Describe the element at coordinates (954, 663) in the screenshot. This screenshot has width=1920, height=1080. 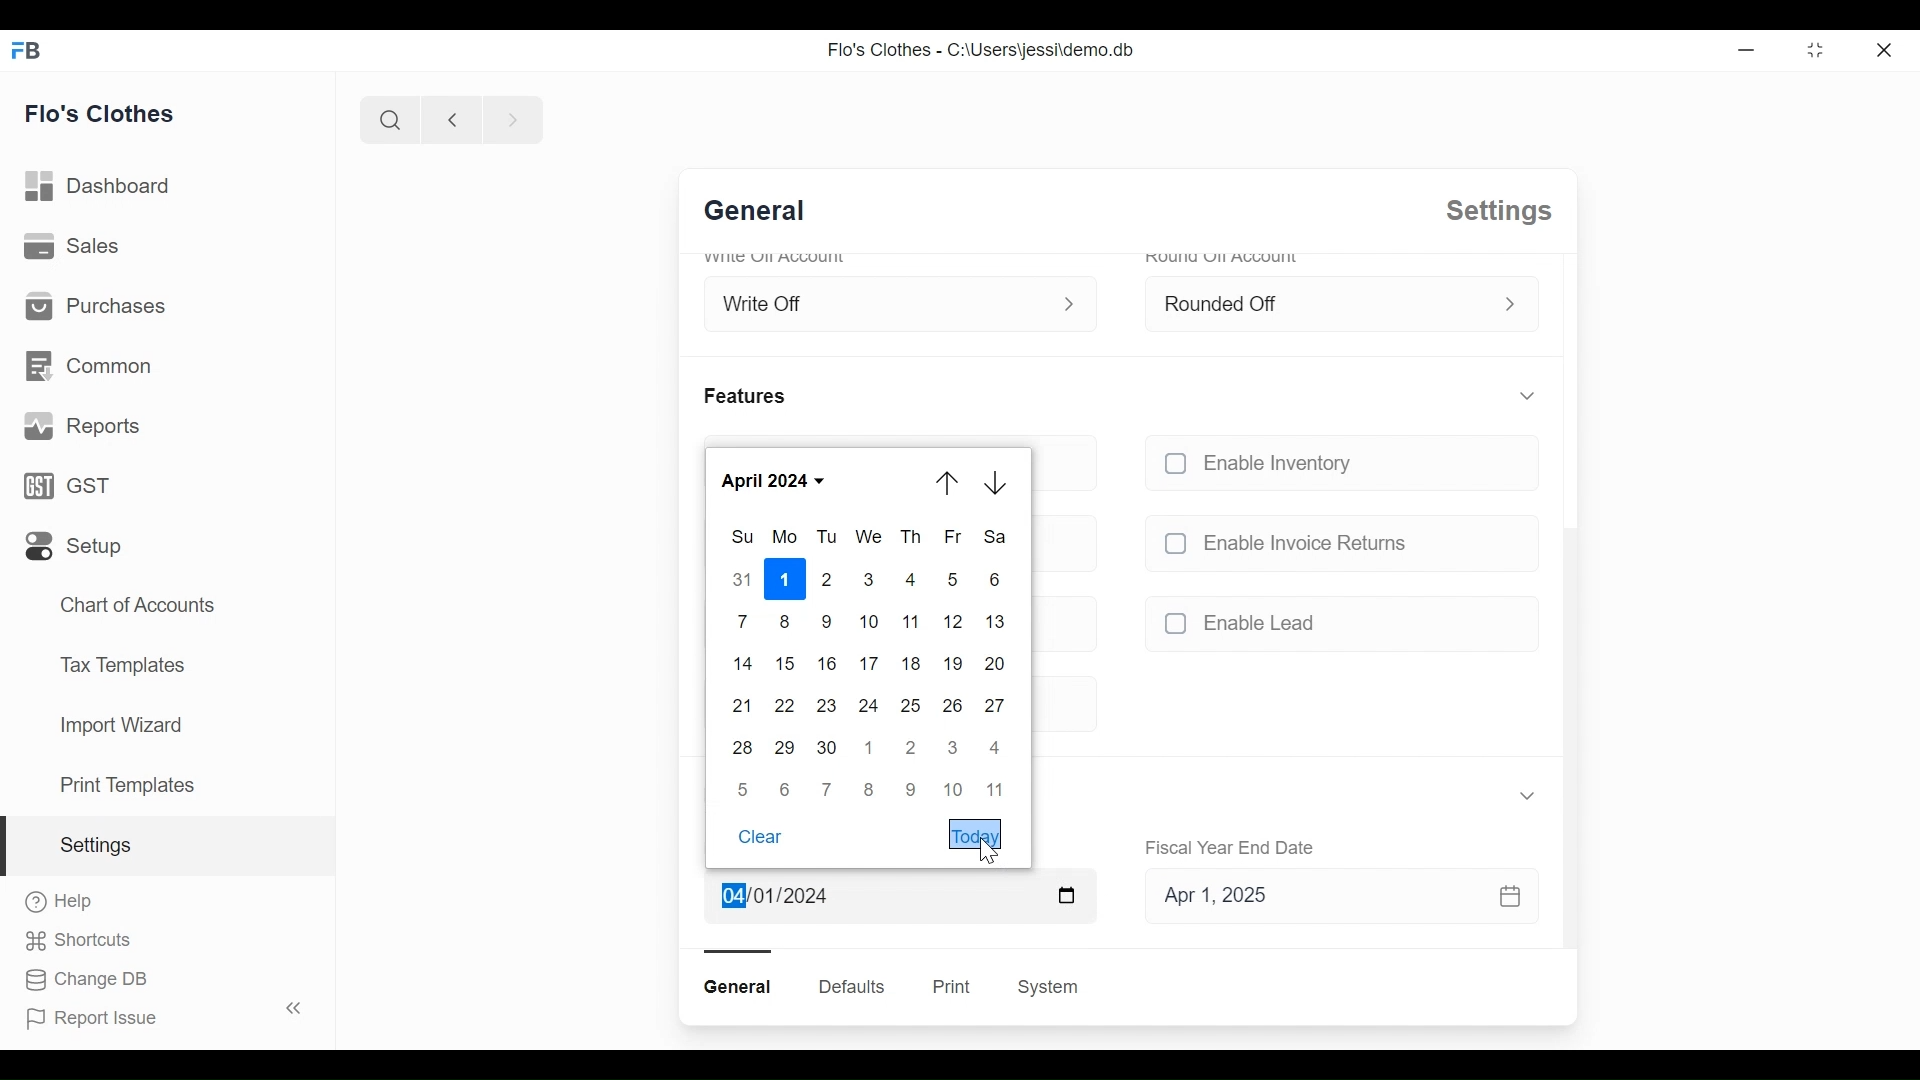
I see `19` at that location.